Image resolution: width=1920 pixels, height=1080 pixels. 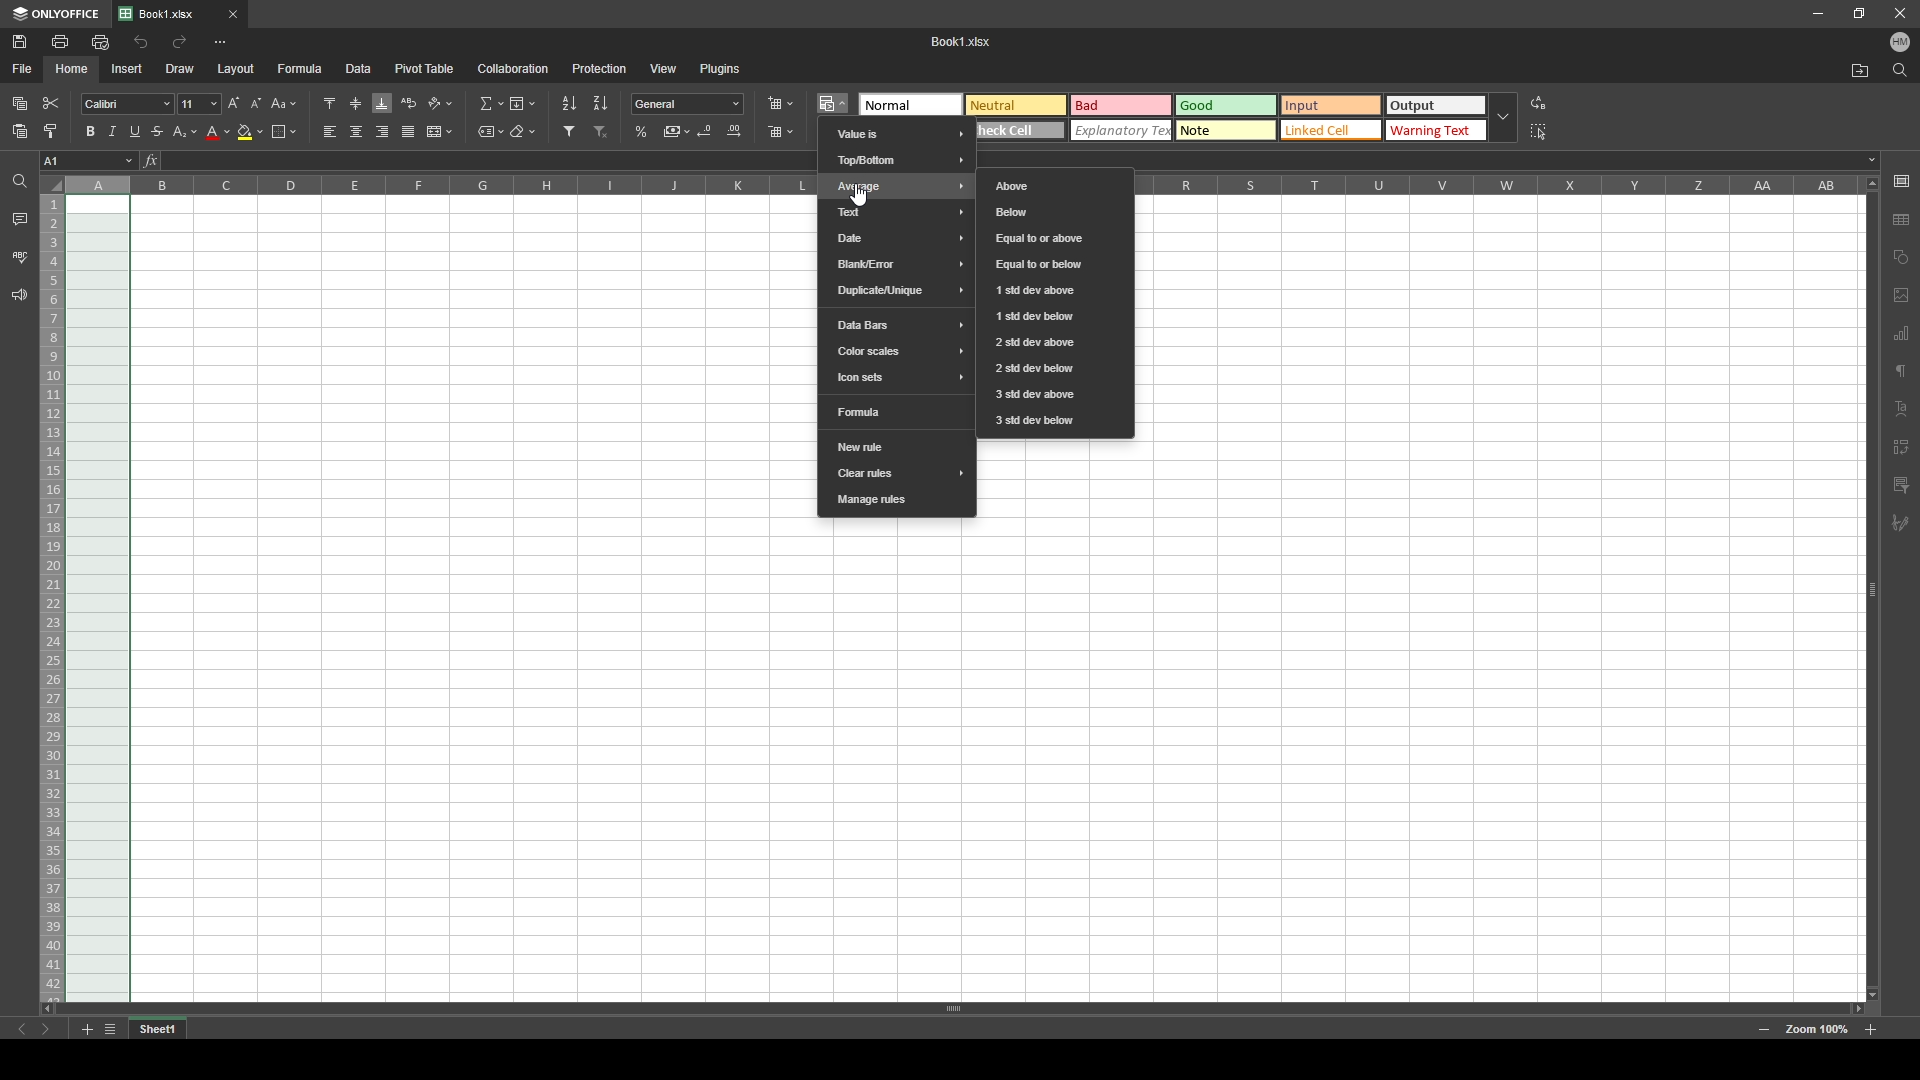 I want to click on Booki .Xlsx, so click(x=962, y=41).